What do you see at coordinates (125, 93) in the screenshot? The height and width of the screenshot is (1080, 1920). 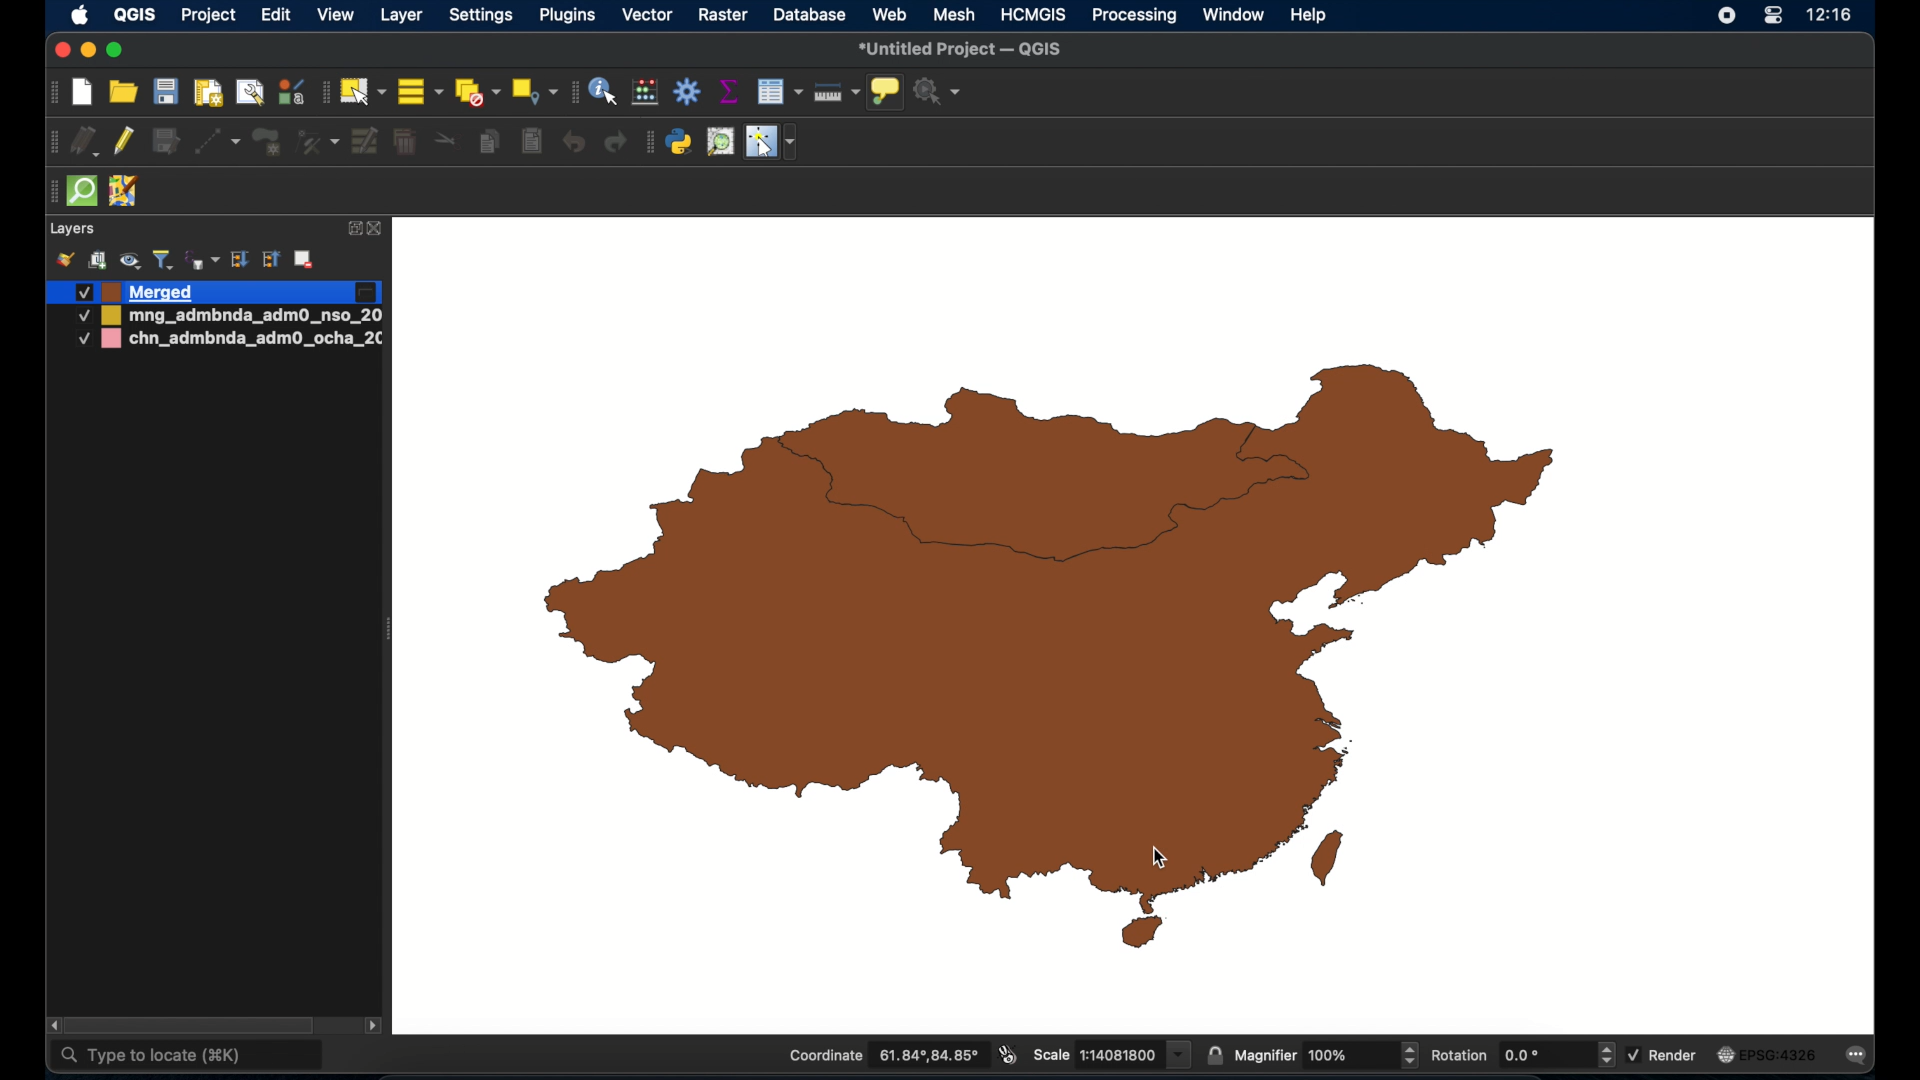 I see `open project` at bounding box center [125, 93].